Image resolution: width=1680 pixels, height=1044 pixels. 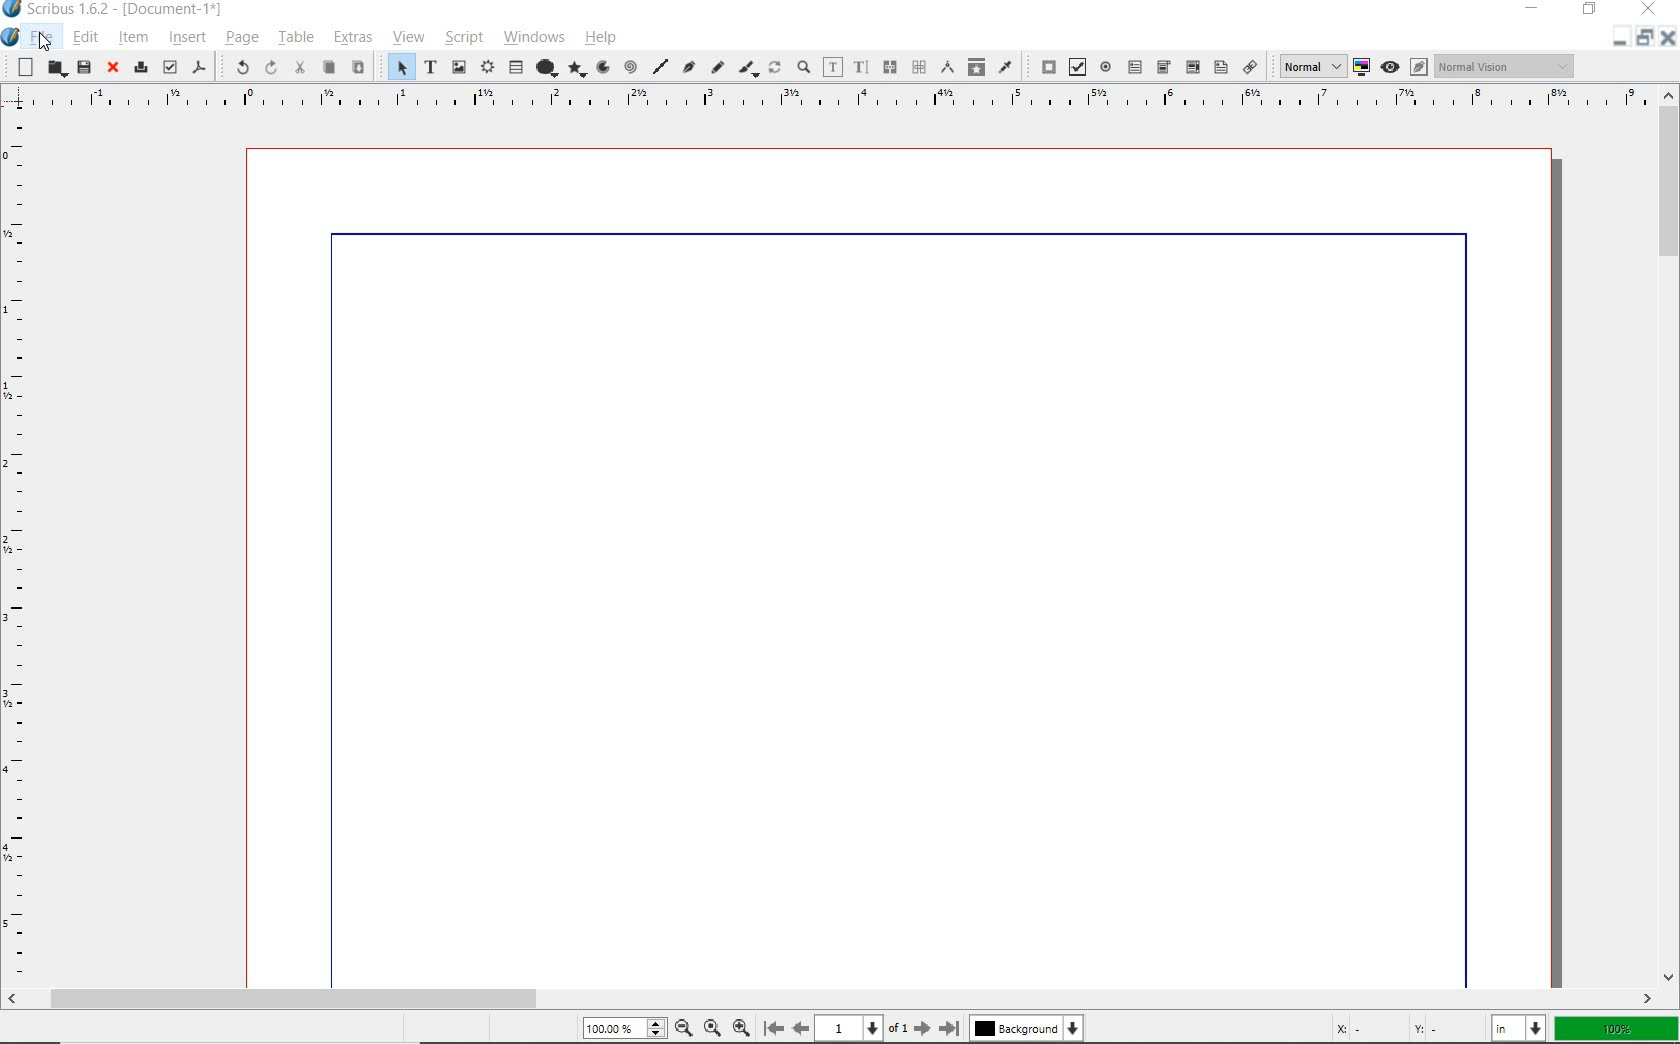 What do you see at coordinates (169, 68) in the screenshot?
I see `preflight verifier` at bounding box center [169, 68].